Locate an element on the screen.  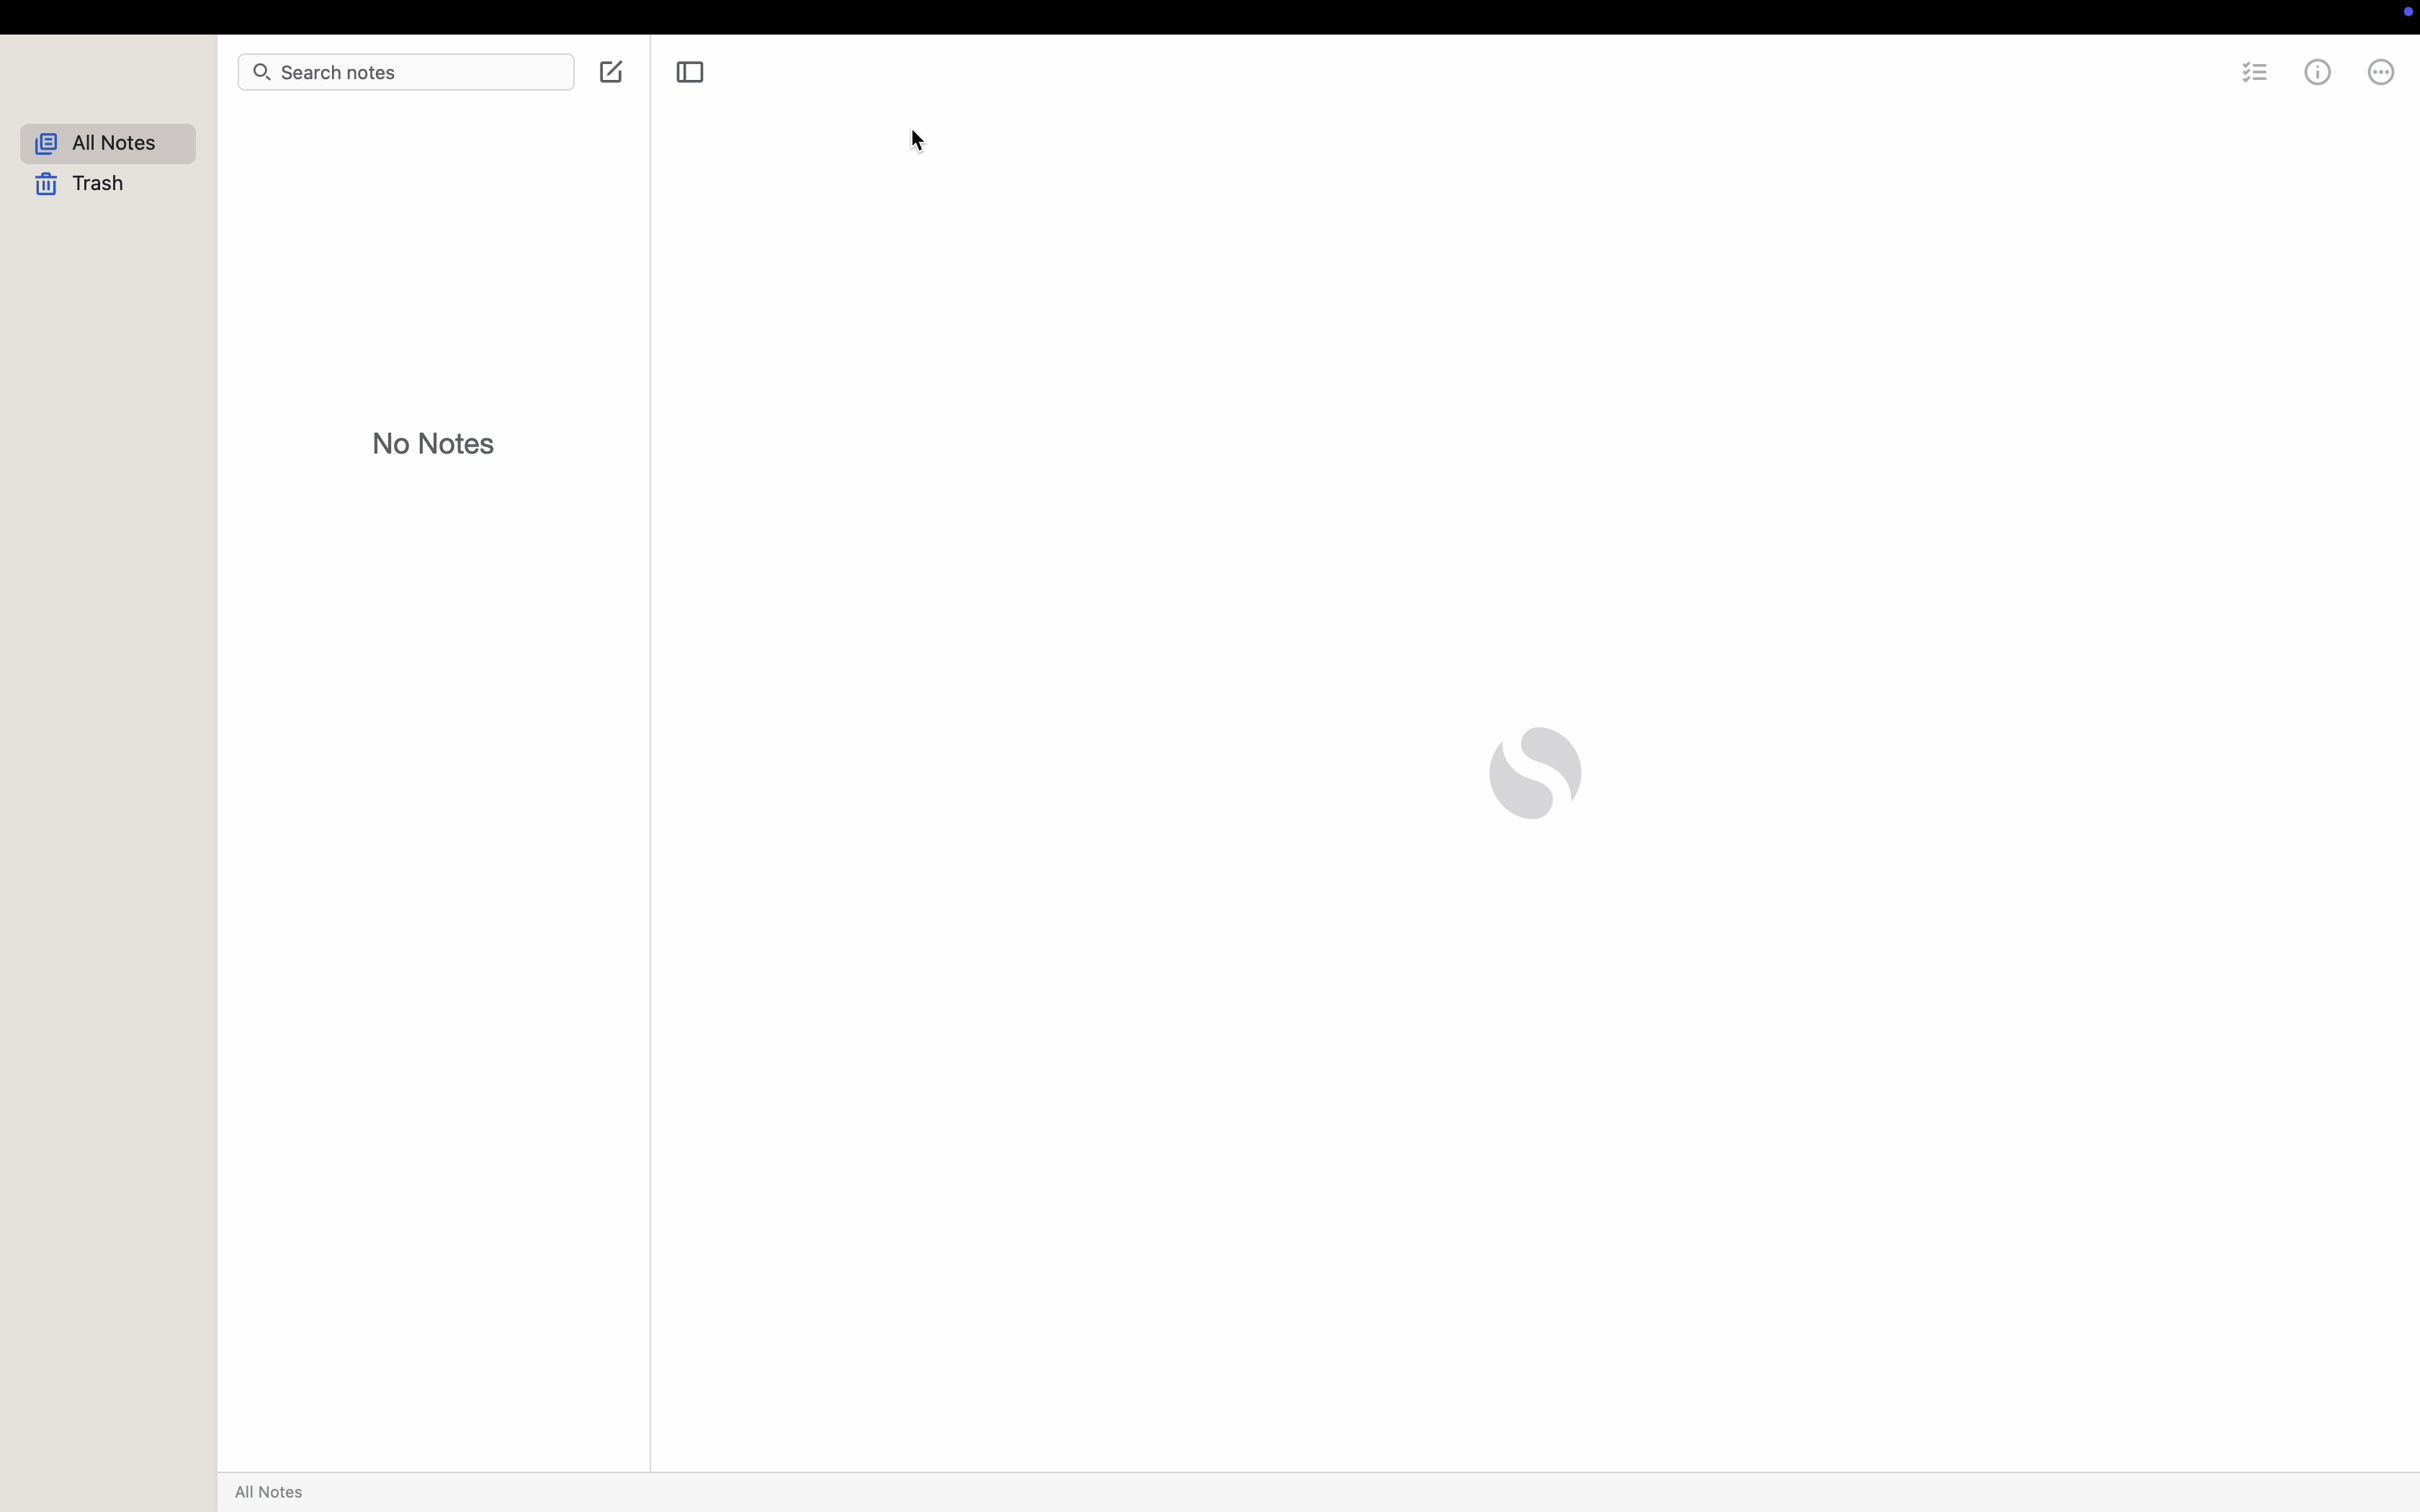
all notes is located at coordinates (109, 142).